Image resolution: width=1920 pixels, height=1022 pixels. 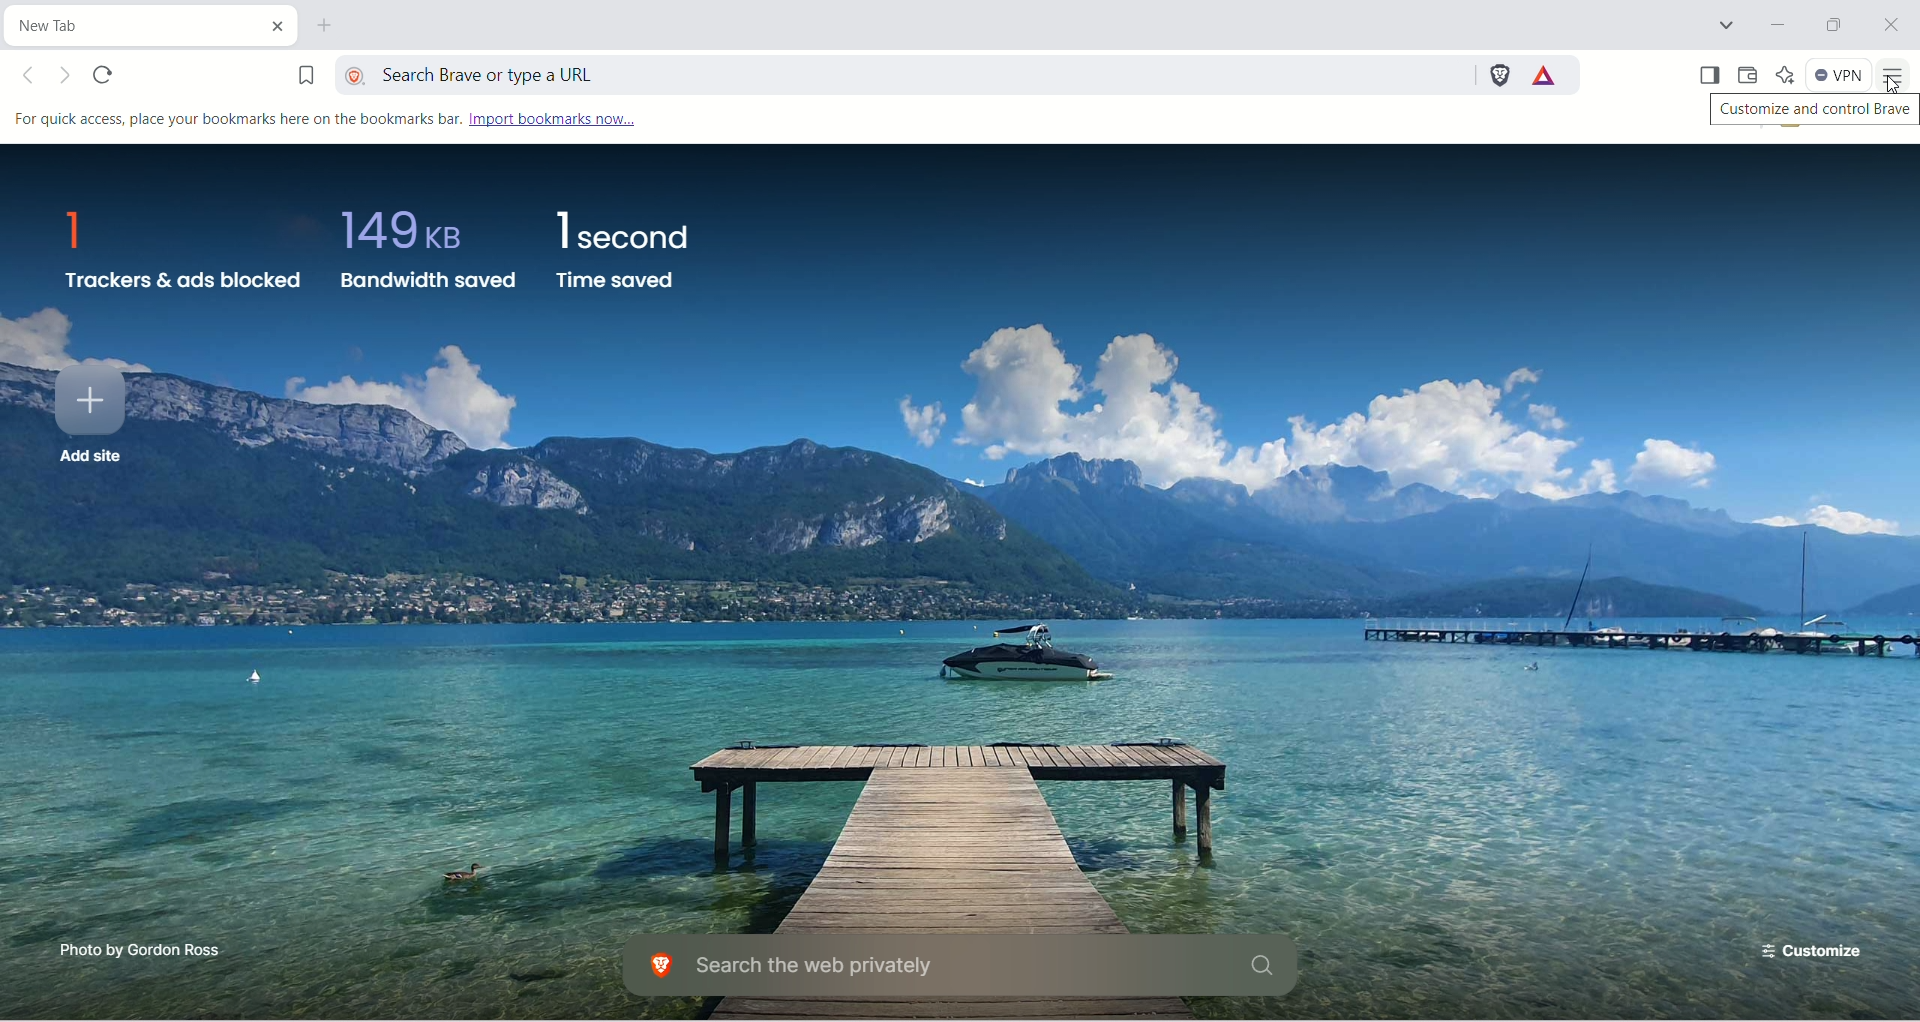 I want to click on trackers and ads blocked, so click(x=181, y=254).